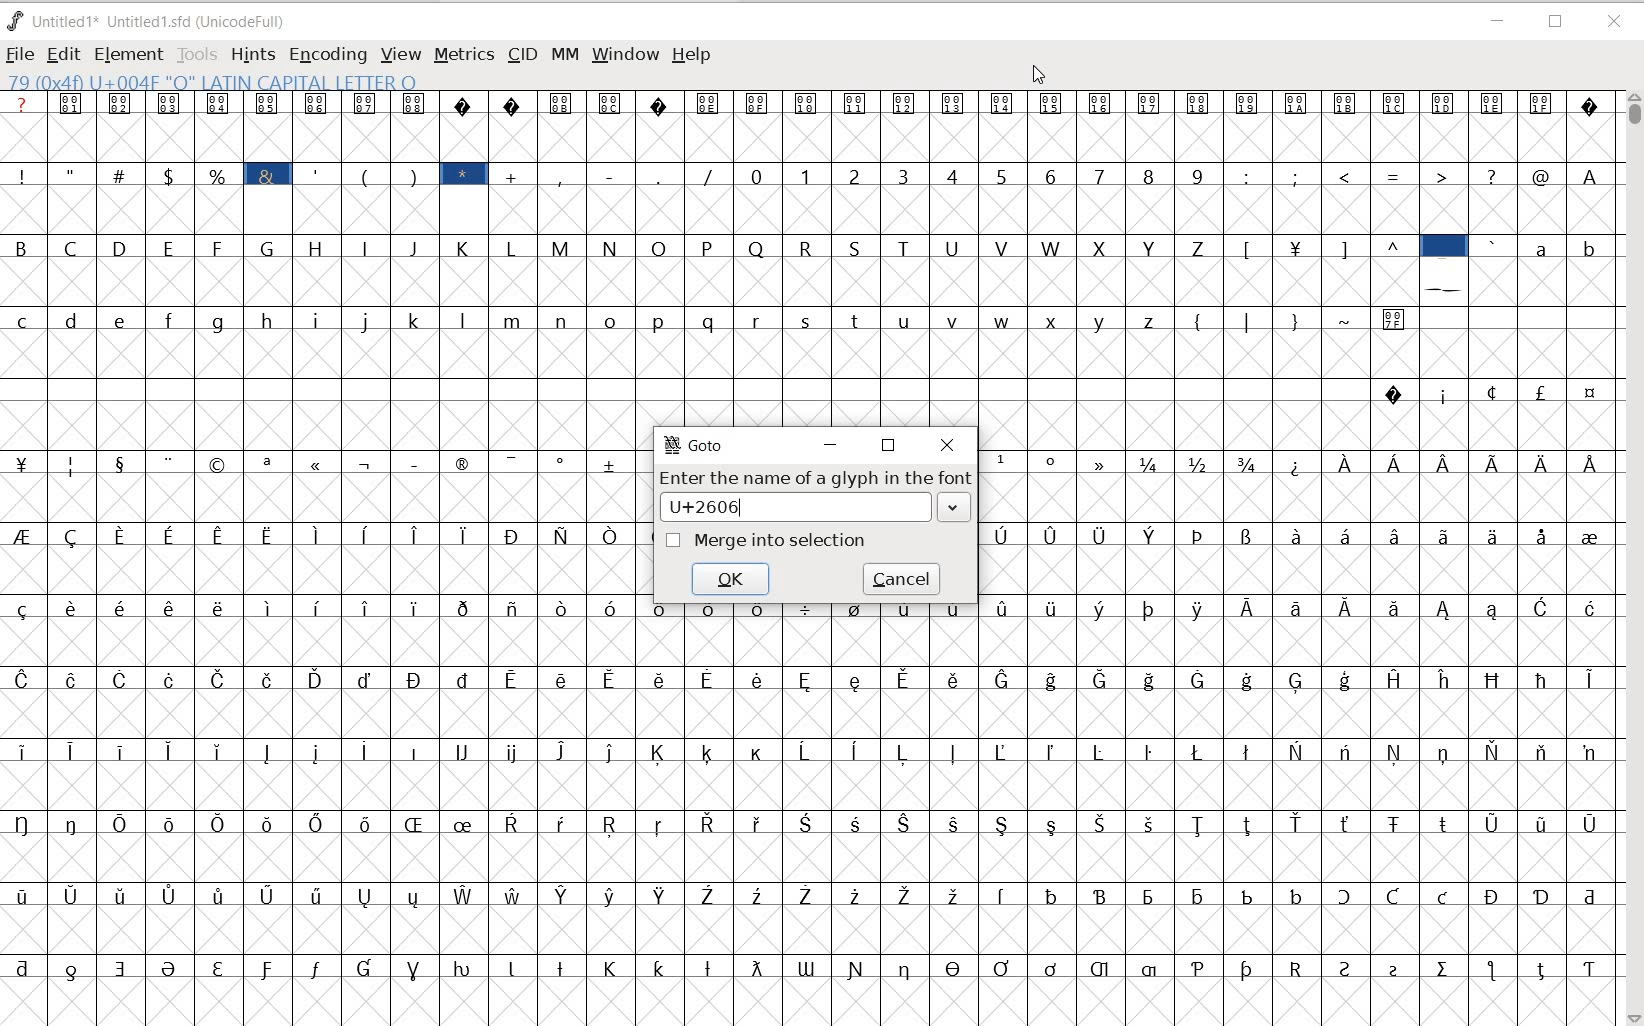  What do you see at coordinates (199, 55) in the screenshot?
I see `TOOLS` at bounding box center [199, 55].